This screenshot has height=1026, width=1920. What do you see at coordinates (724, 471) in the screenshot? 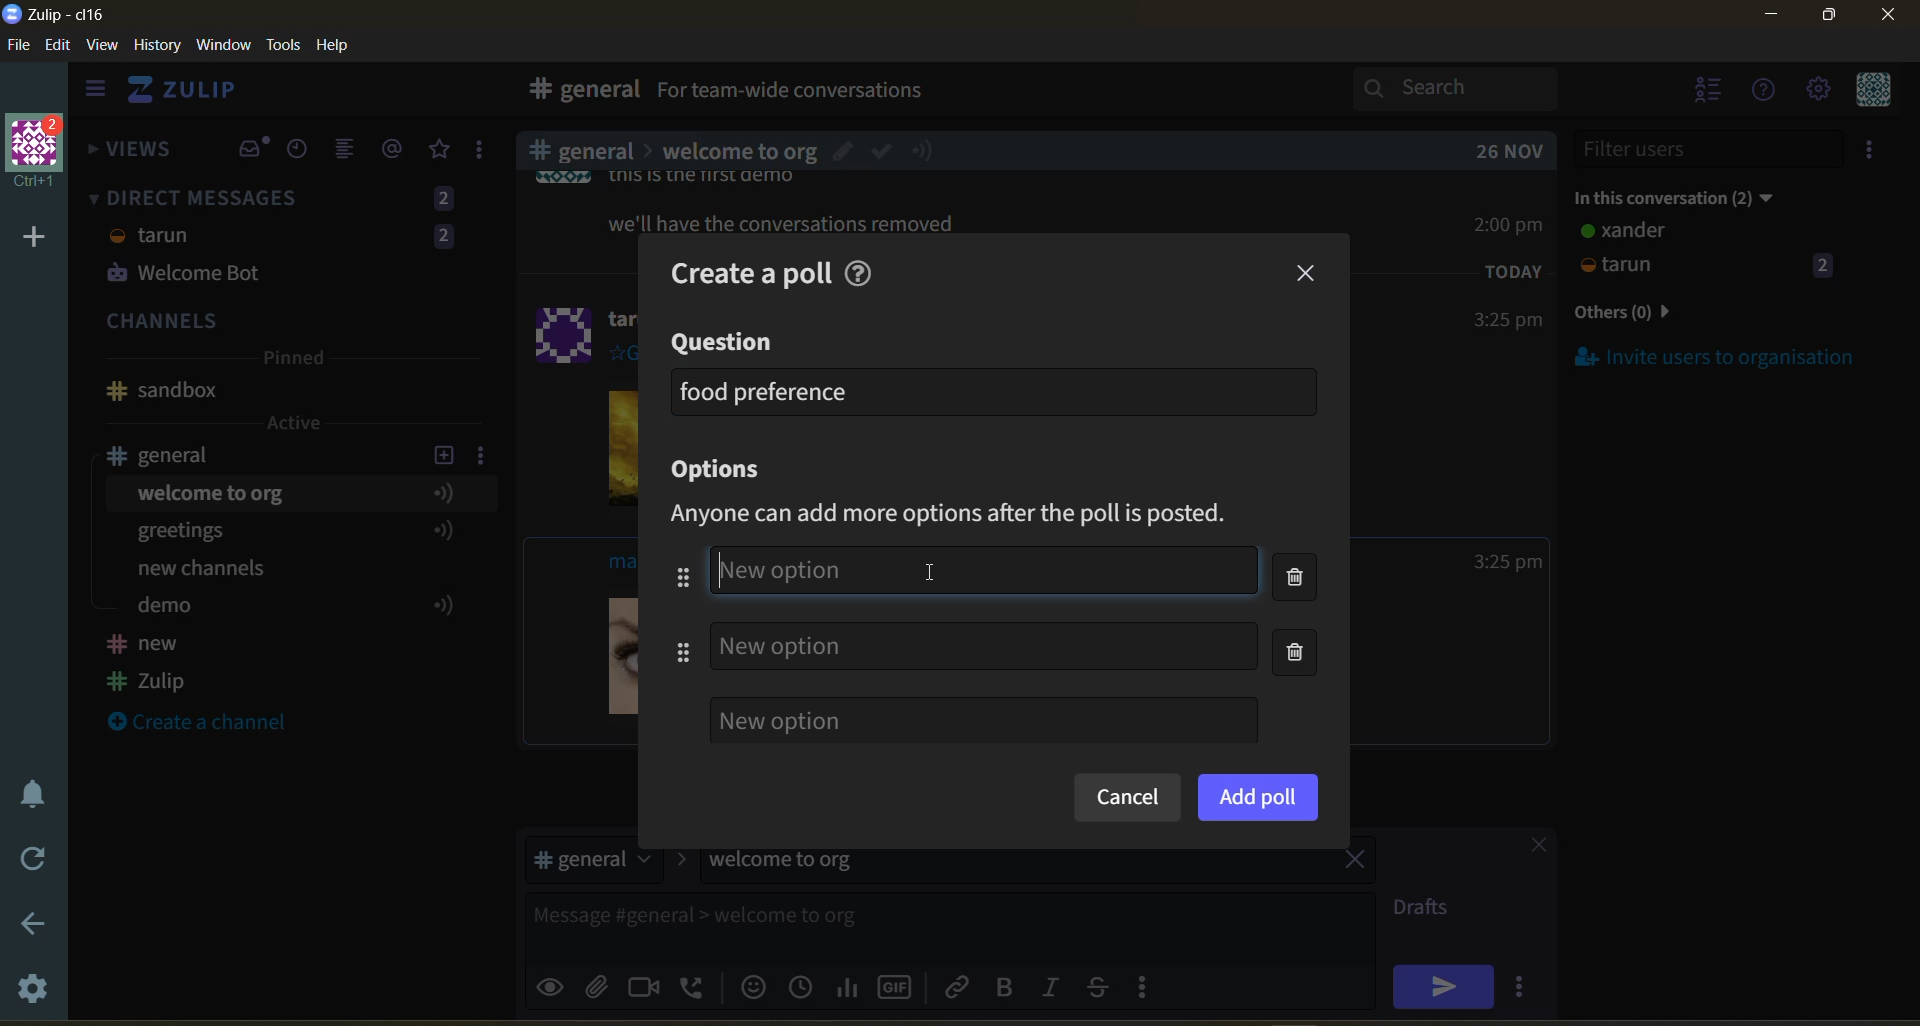
I see `options` at bounding box center [724, 471].